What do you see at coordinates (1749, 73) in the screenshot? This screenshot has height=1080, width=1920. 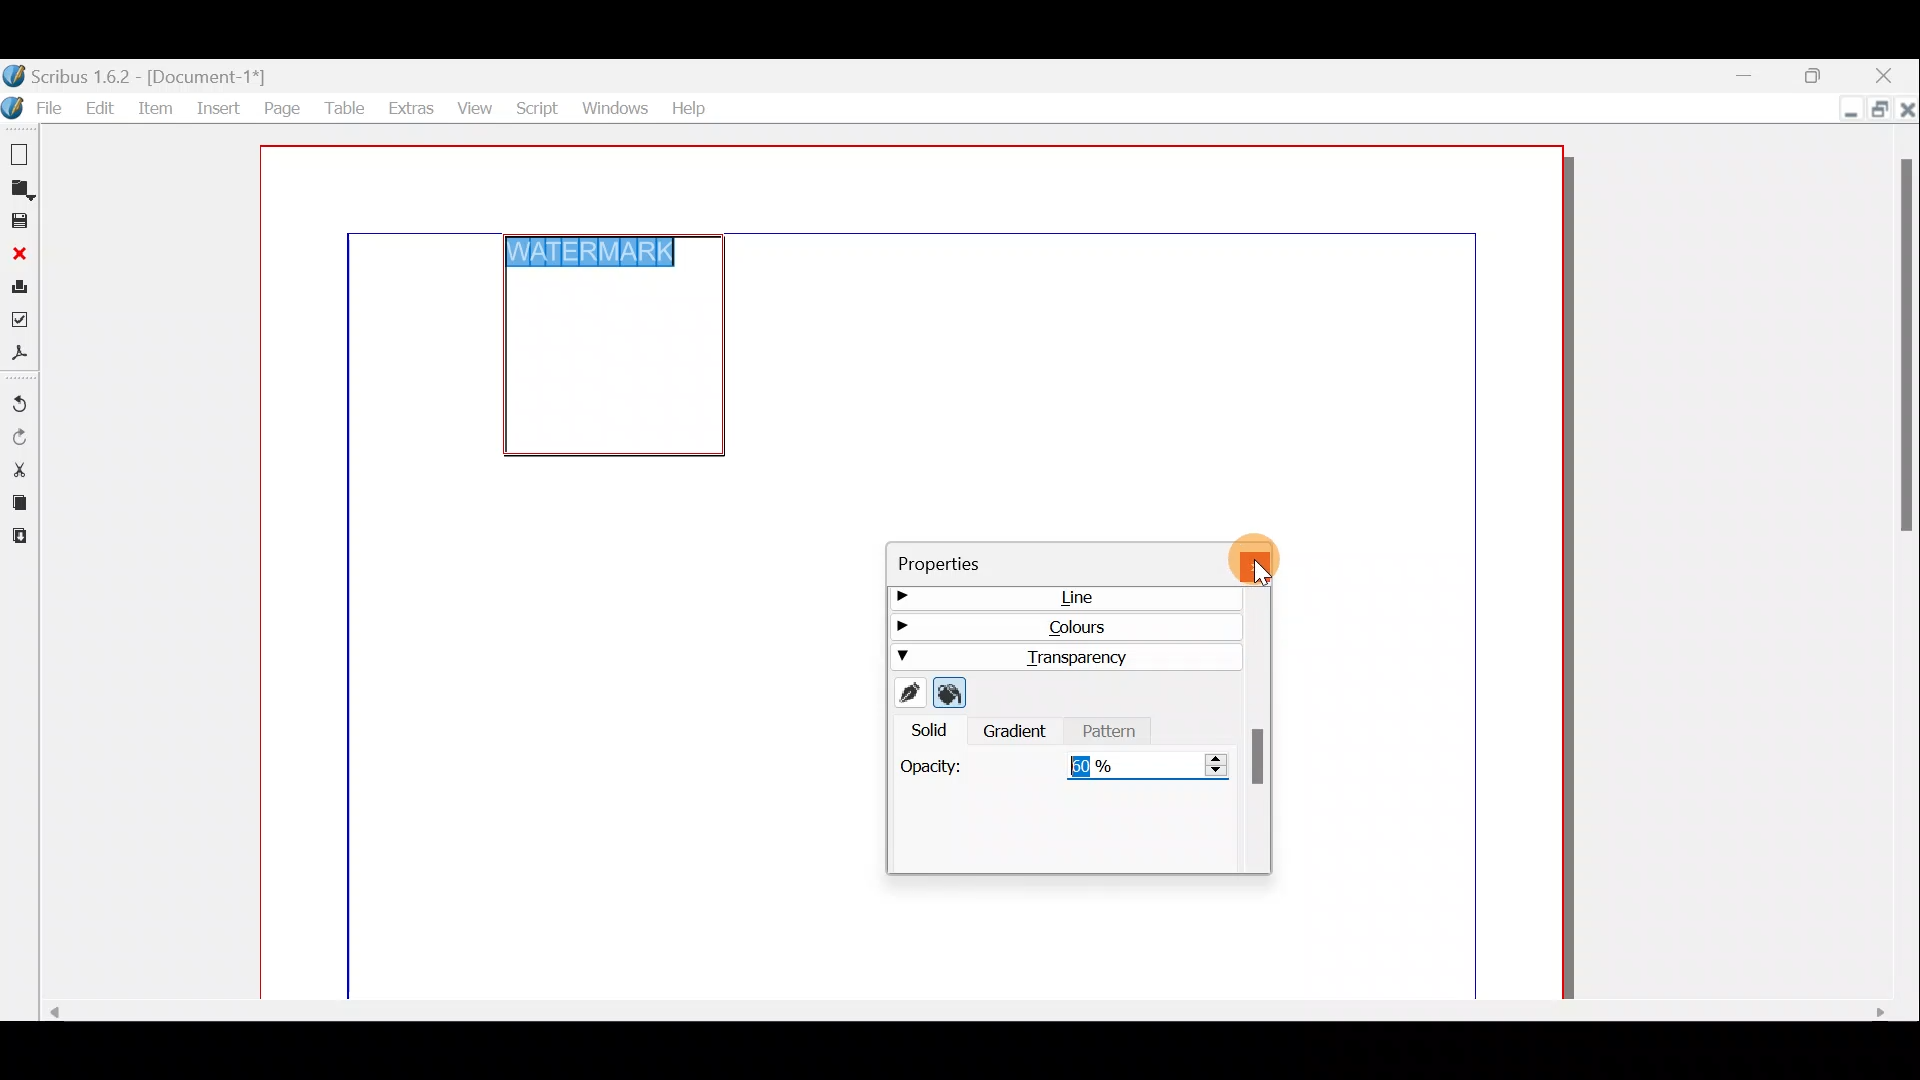 I see `Minimise` at bounding box center [1749, 73].